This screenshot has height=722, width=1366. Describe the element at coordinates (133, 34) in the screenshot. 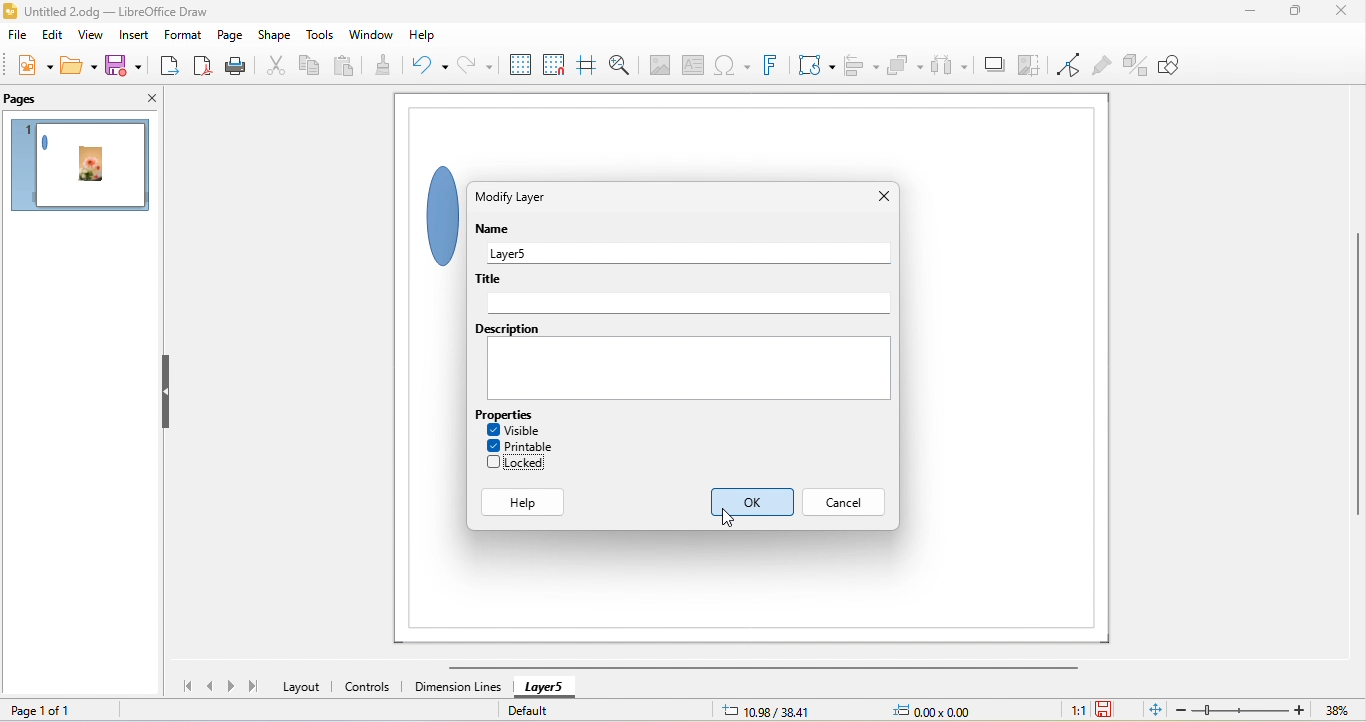

I see `insert` at that location.